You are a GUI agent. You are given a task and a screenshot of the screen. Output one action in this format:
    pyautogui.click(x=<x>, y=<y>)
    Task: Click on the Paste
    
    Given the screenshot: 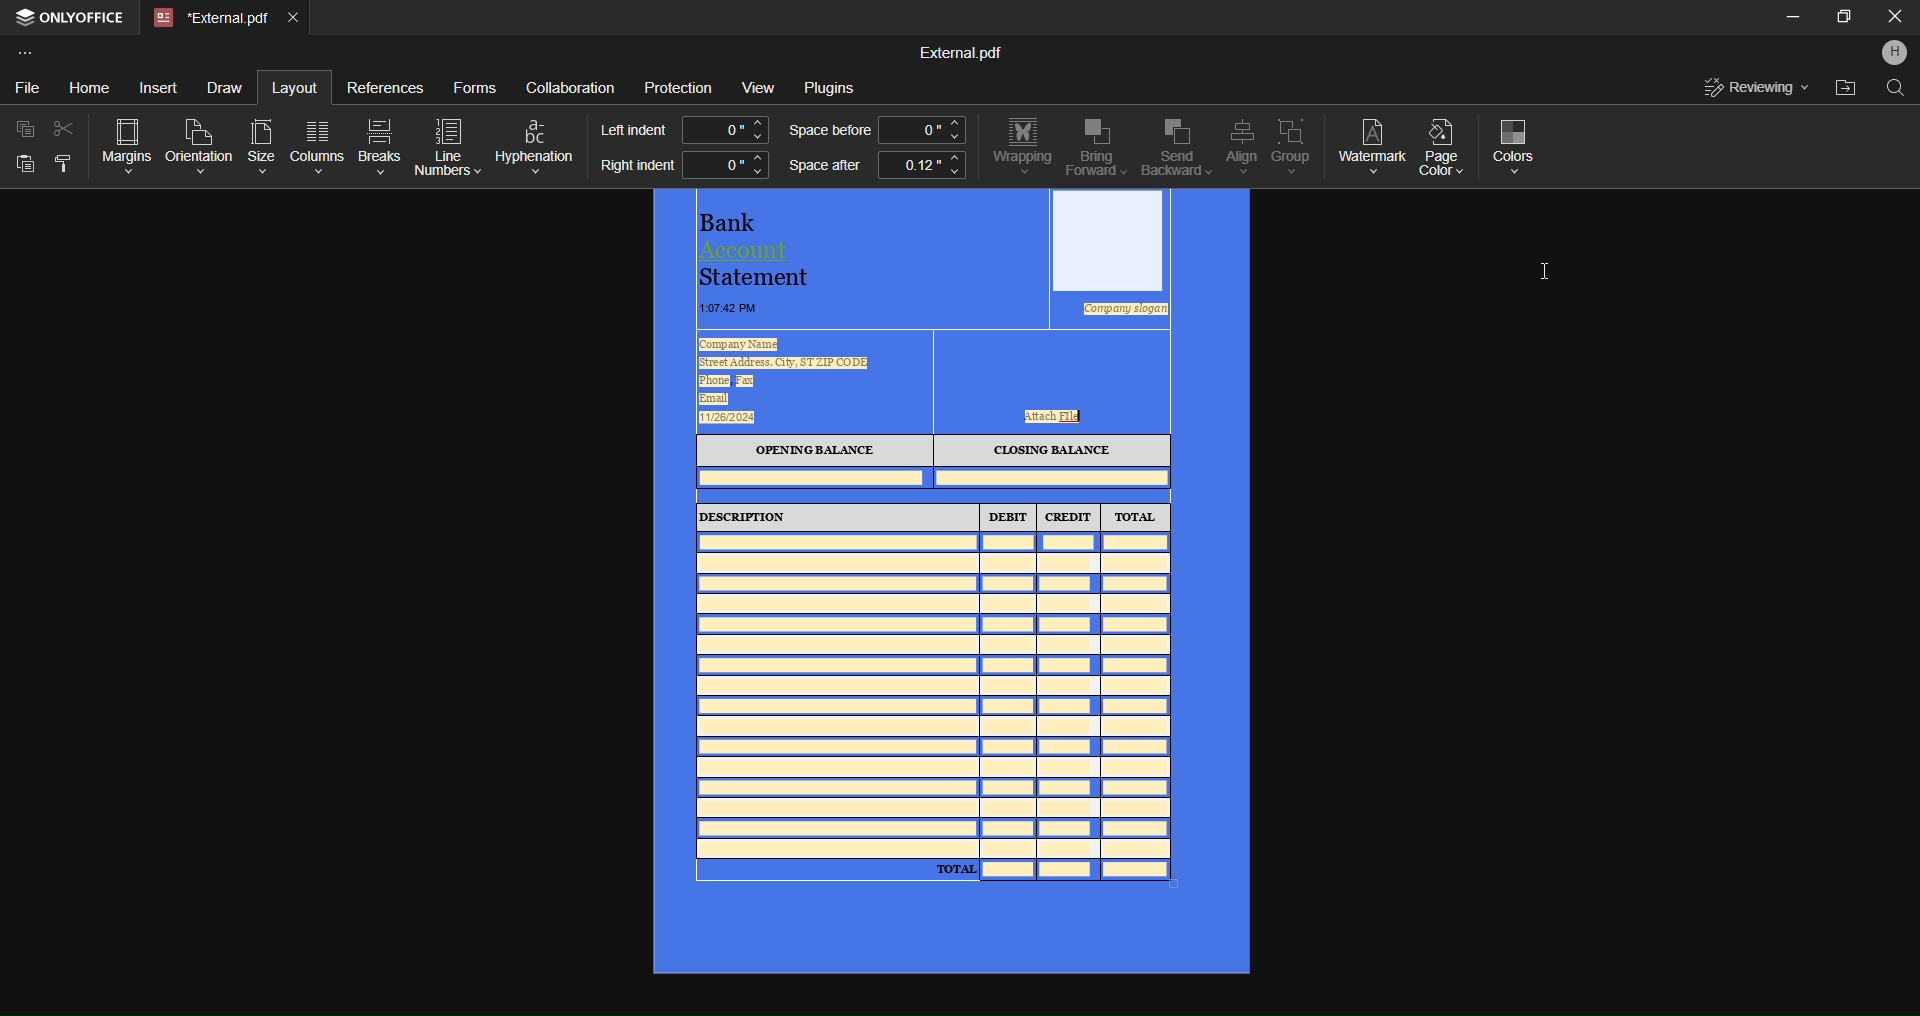 What is the action you would take?
    pyautogui.click(x=24, y=167)
    